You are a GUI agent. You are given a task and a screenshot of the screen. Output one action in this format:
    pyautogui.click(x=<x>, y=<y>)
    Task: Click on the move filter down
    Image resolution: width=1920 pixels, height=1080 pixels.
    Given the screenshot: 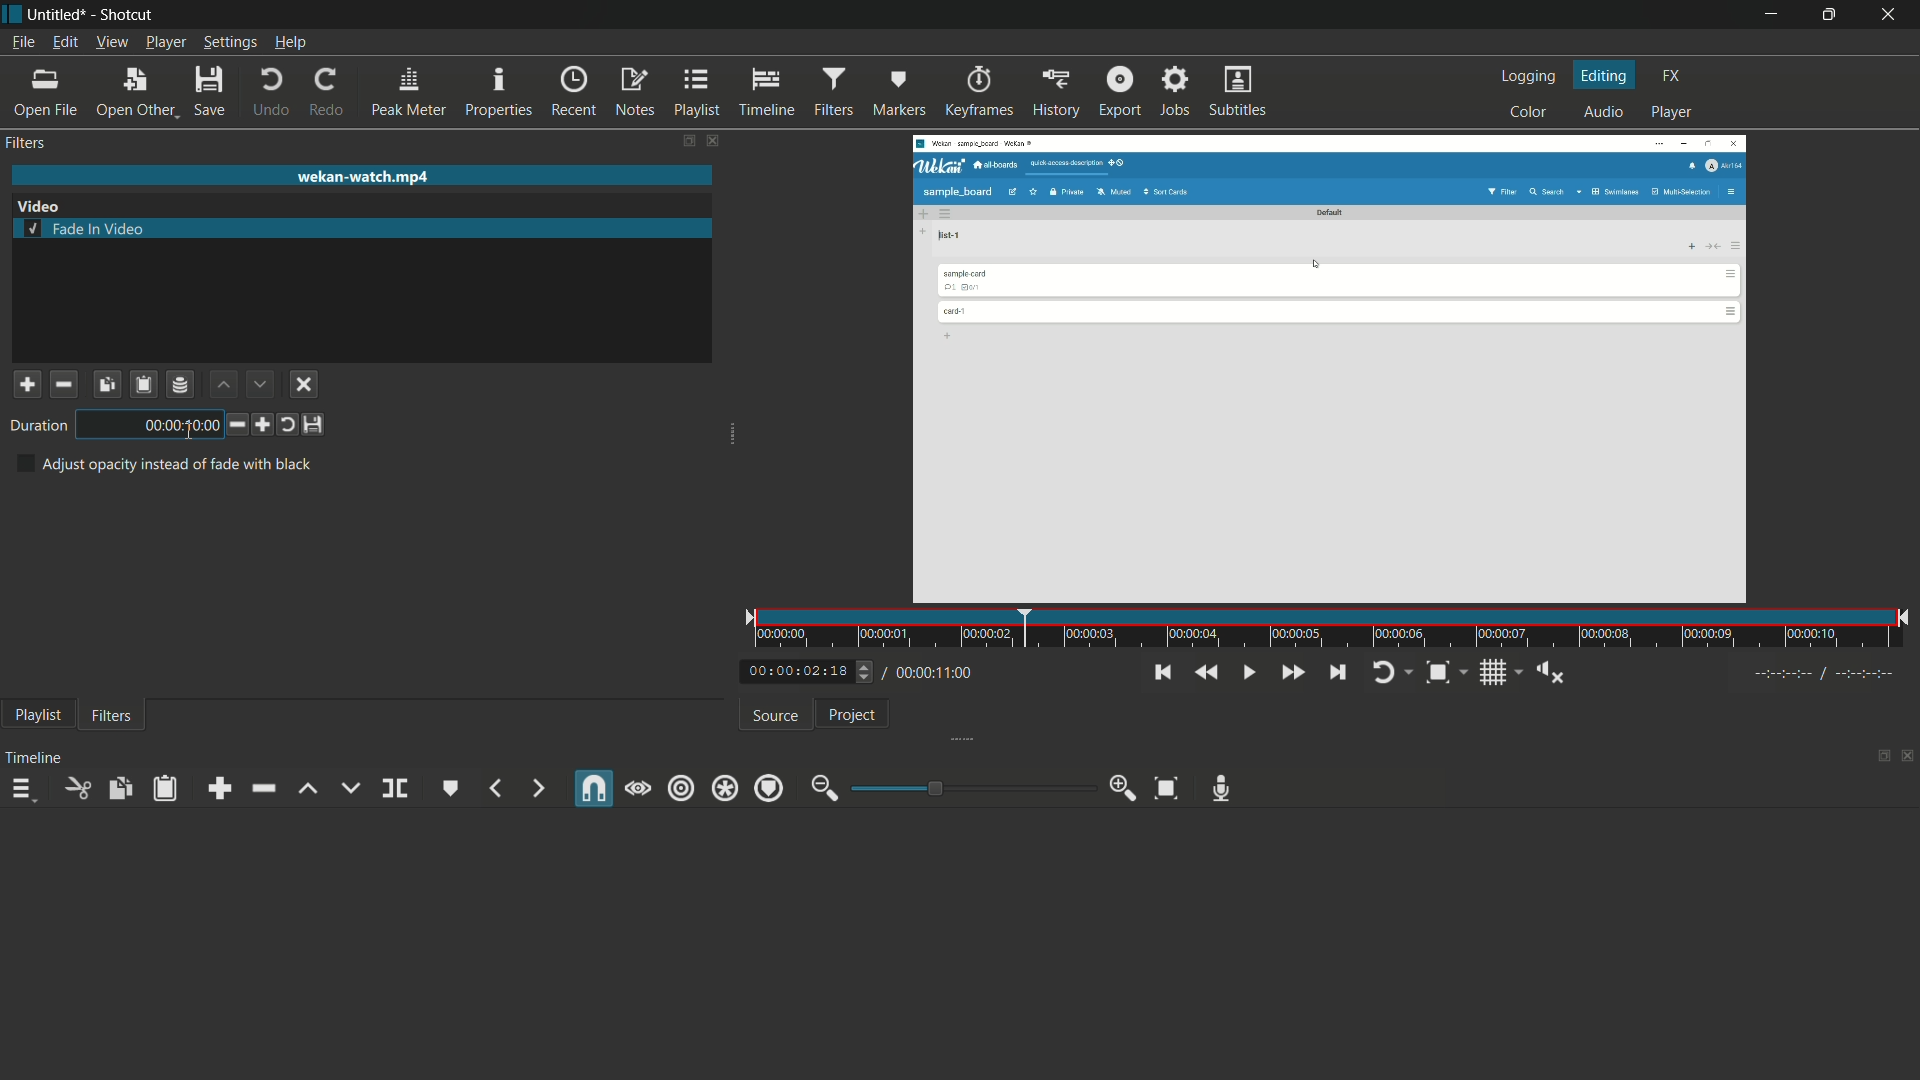 What is the action you would take?
    pyautogui.click(x=260, y=384)
    